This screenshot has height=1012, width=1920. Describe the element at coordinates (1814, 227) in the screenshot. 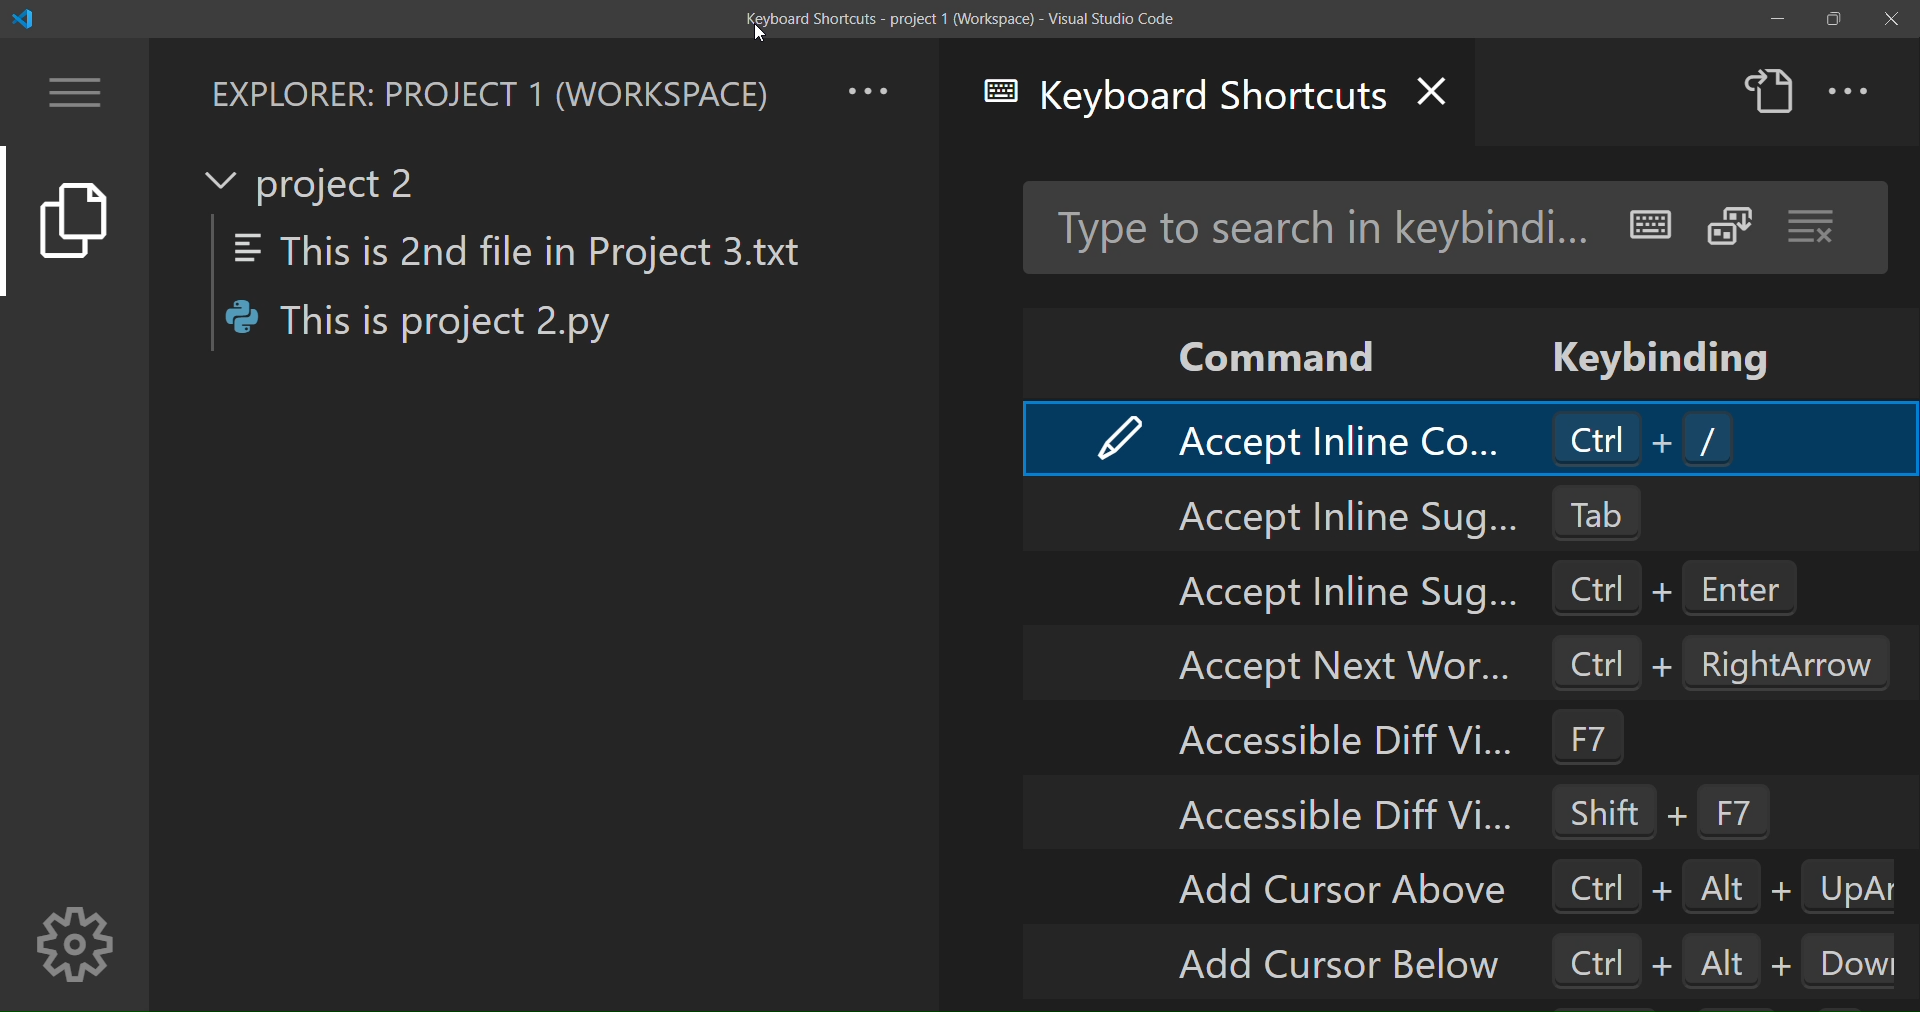

I see `clear keybinding` at that location.